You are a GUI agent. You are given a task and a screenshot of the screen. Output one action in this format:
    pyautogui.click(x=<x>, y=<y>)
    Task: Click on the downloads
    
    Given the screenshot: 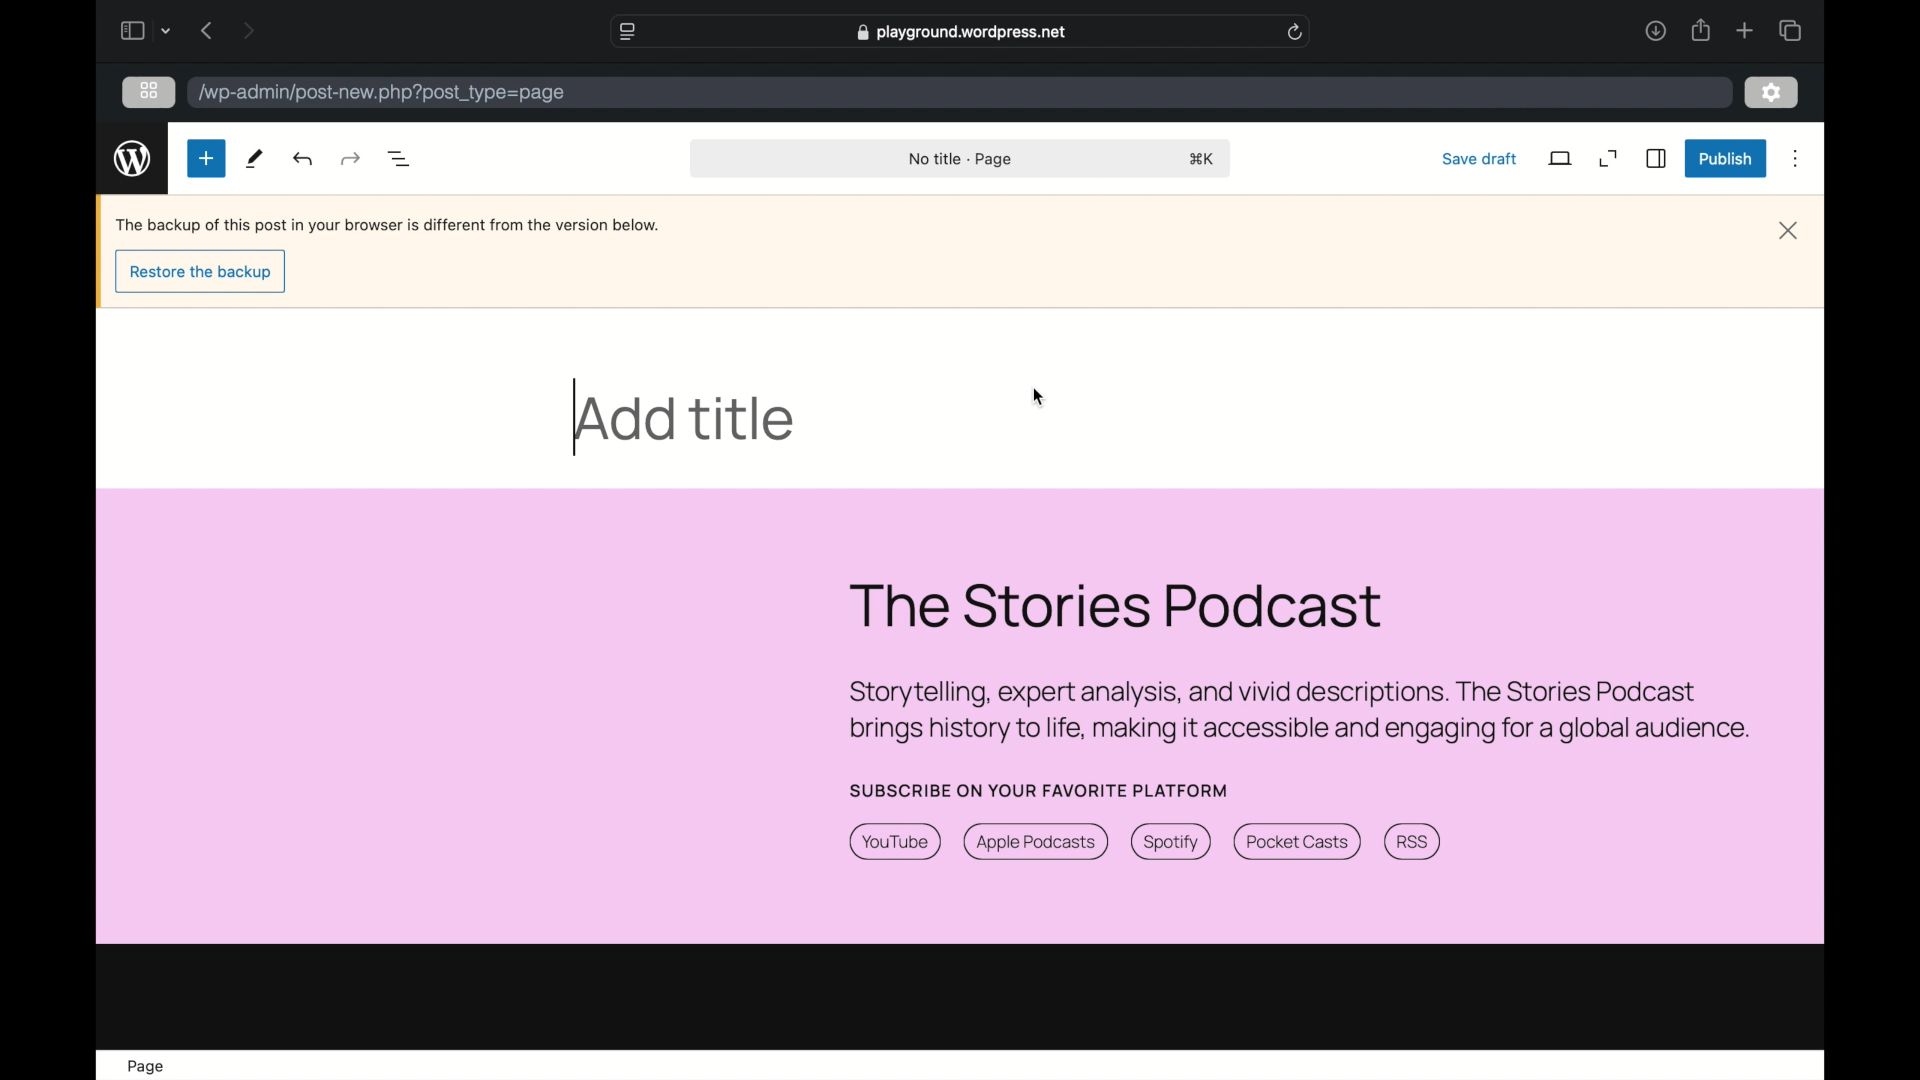 What is the action you would take?
    pyautogui.click(x=1655, y=30)
    